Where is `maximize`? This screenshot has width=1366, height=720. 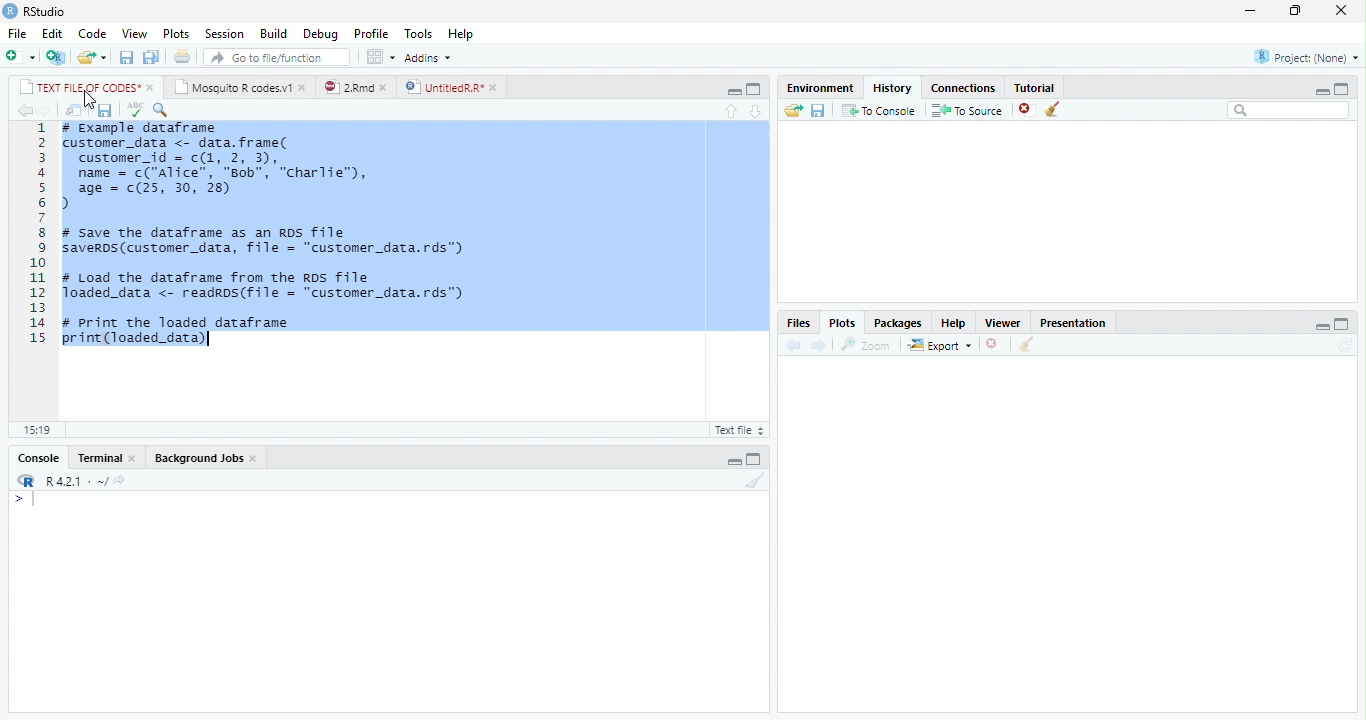
maximize is located at coordinates (753, 89).